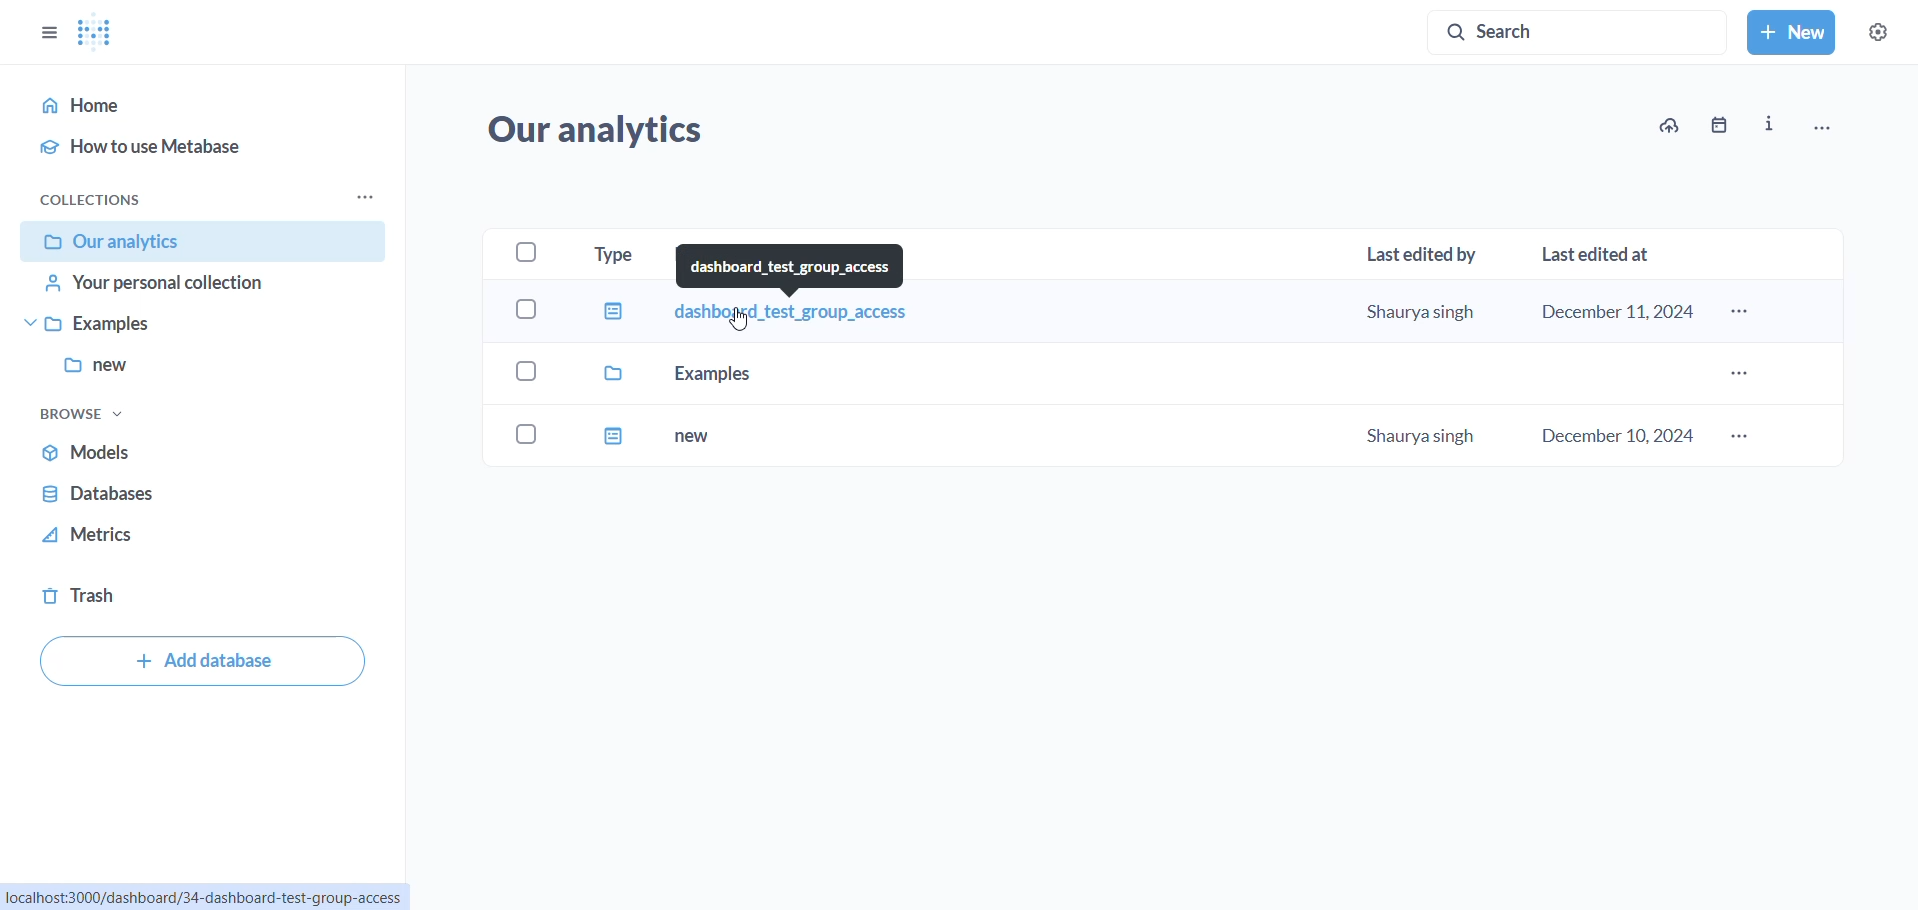 This screenshot has height=910, width=1918. What do you see at coordinates (791, 265) in the screenshot?
I see `dashboard_test_group_access` at bounding box center [791, 265].